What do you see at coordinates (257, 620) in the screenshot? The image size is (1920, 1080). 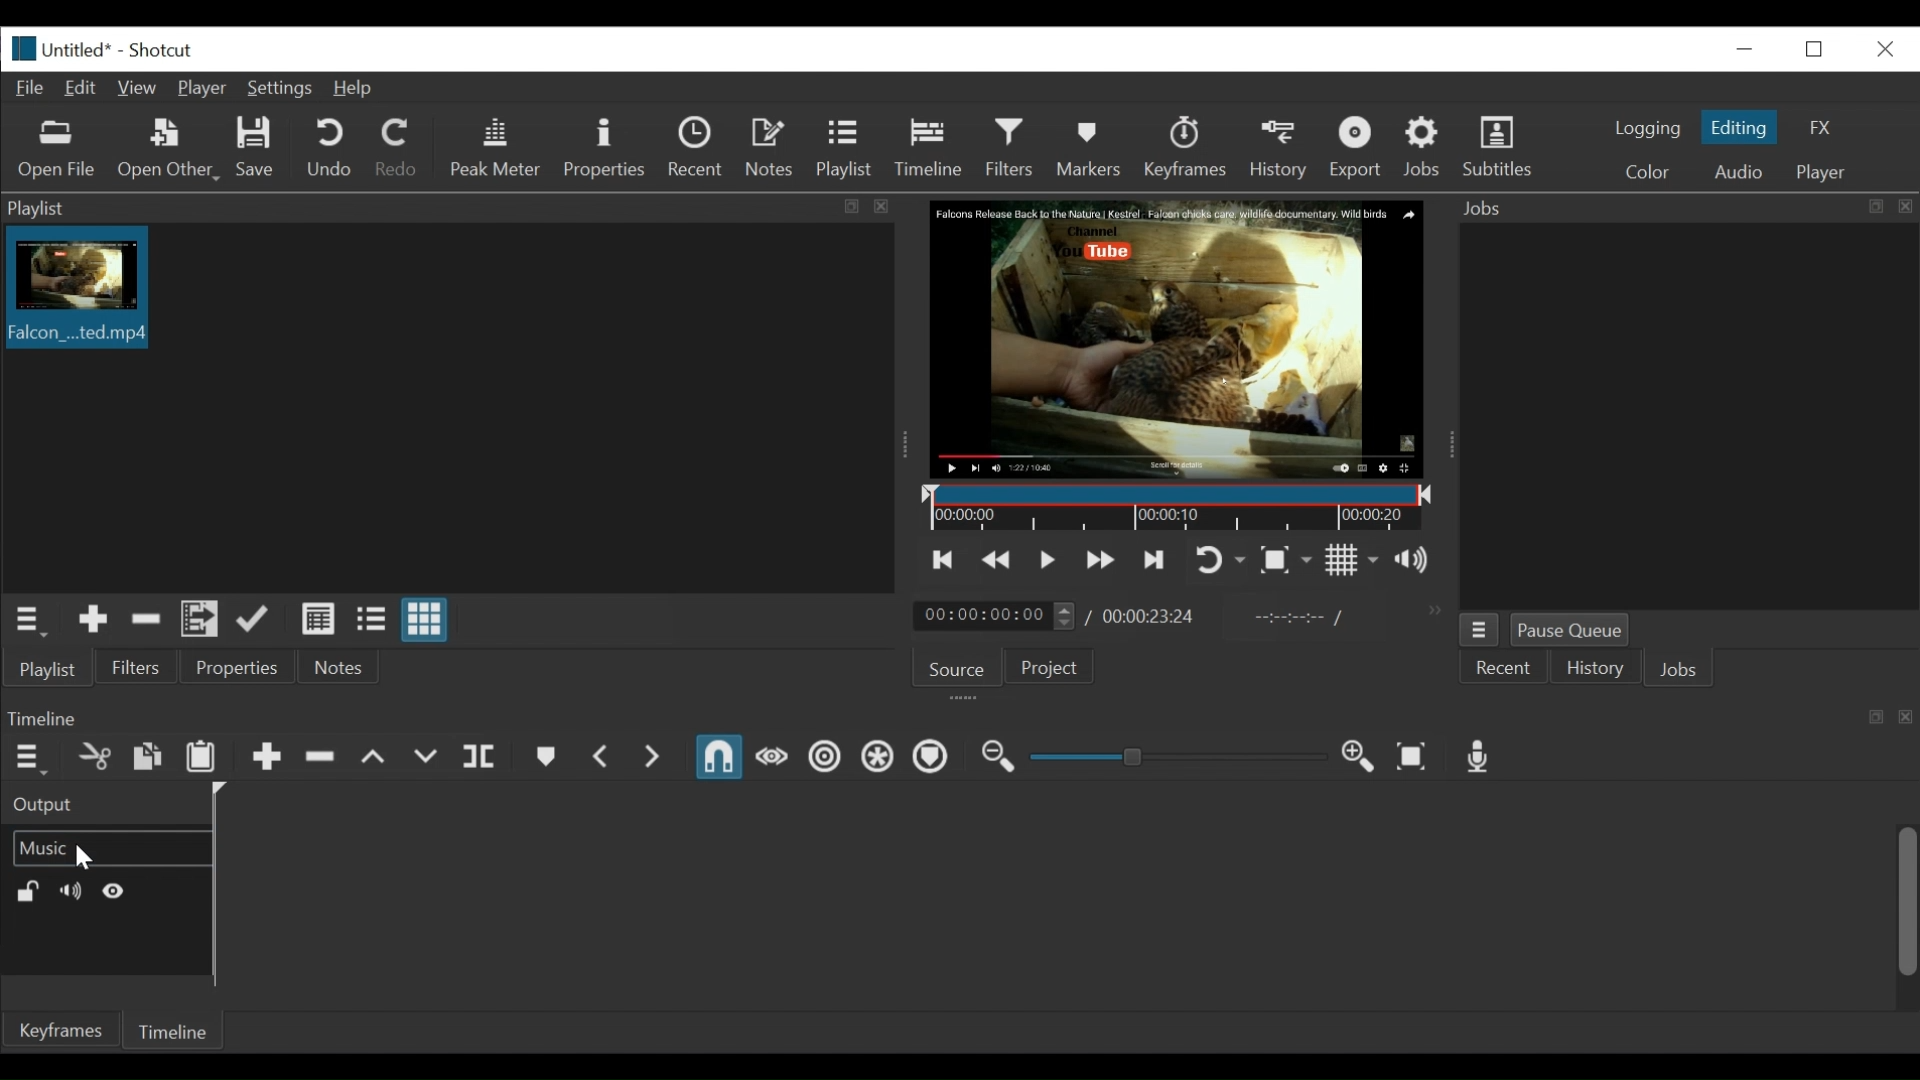 I see `Update` at bounding box center [257, 620].